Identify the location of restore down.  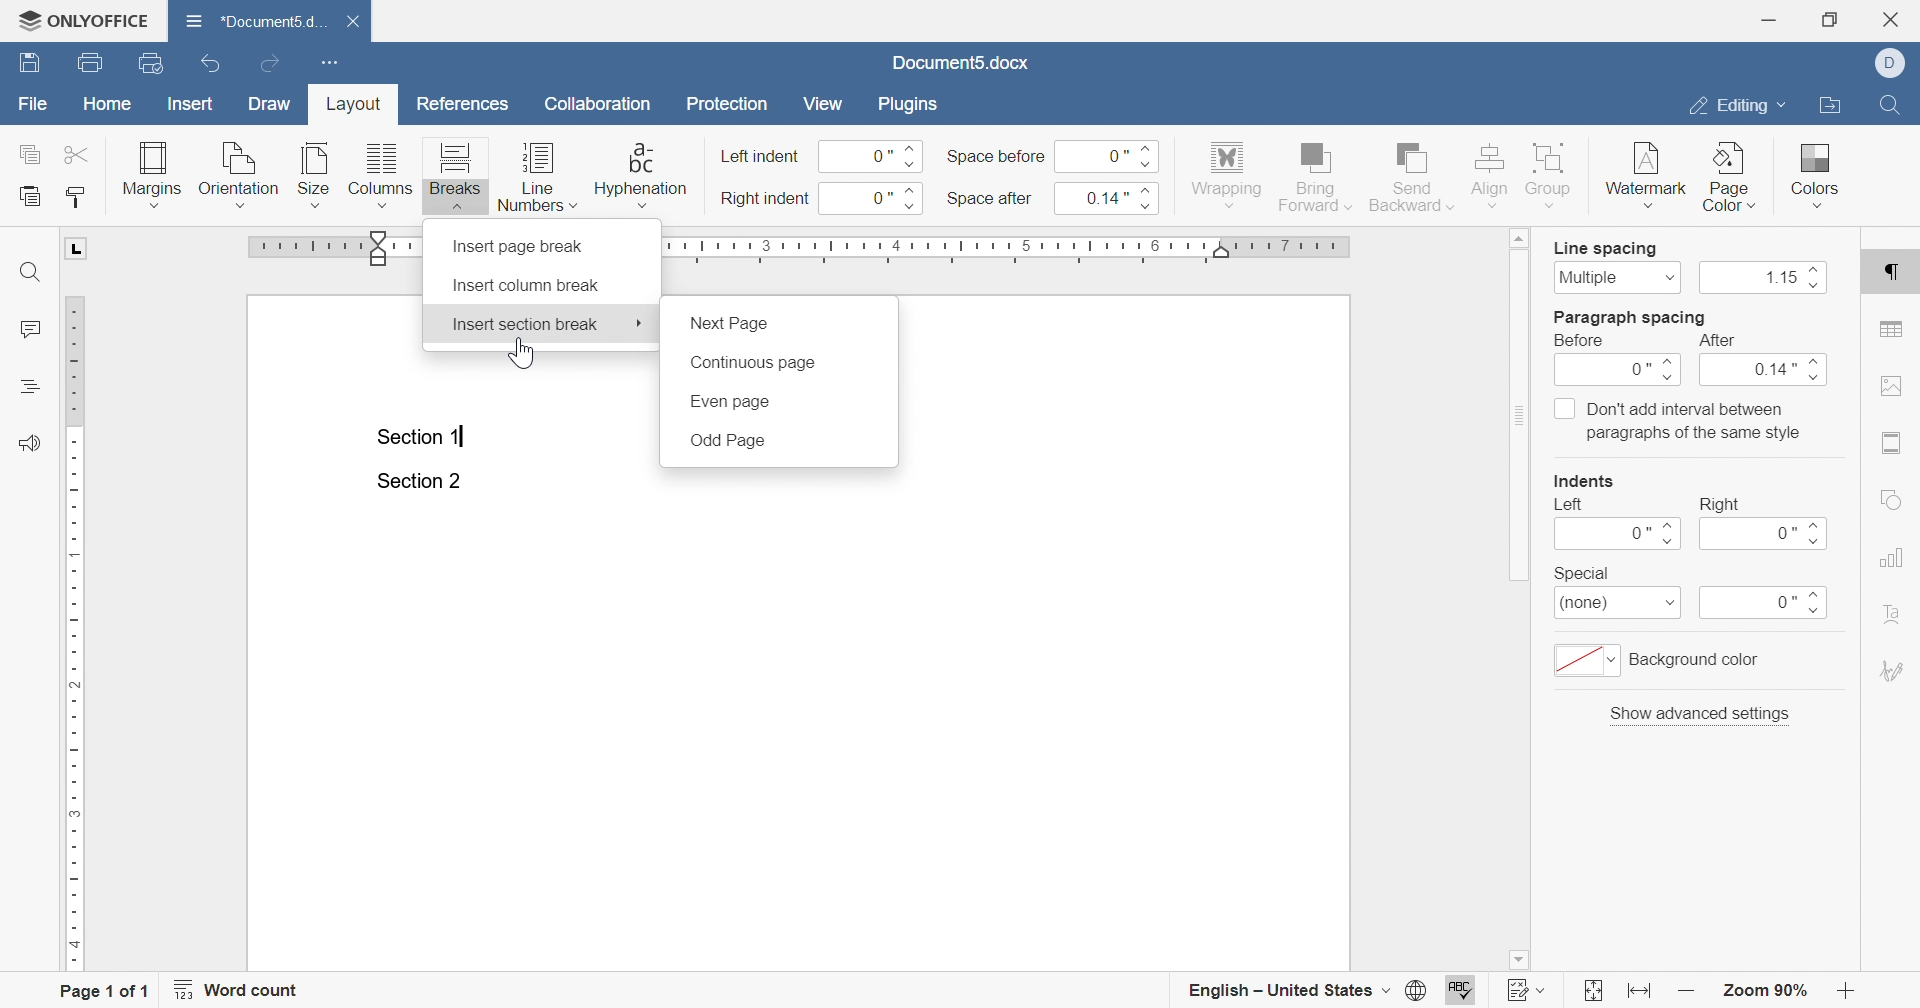
(1830, 20).